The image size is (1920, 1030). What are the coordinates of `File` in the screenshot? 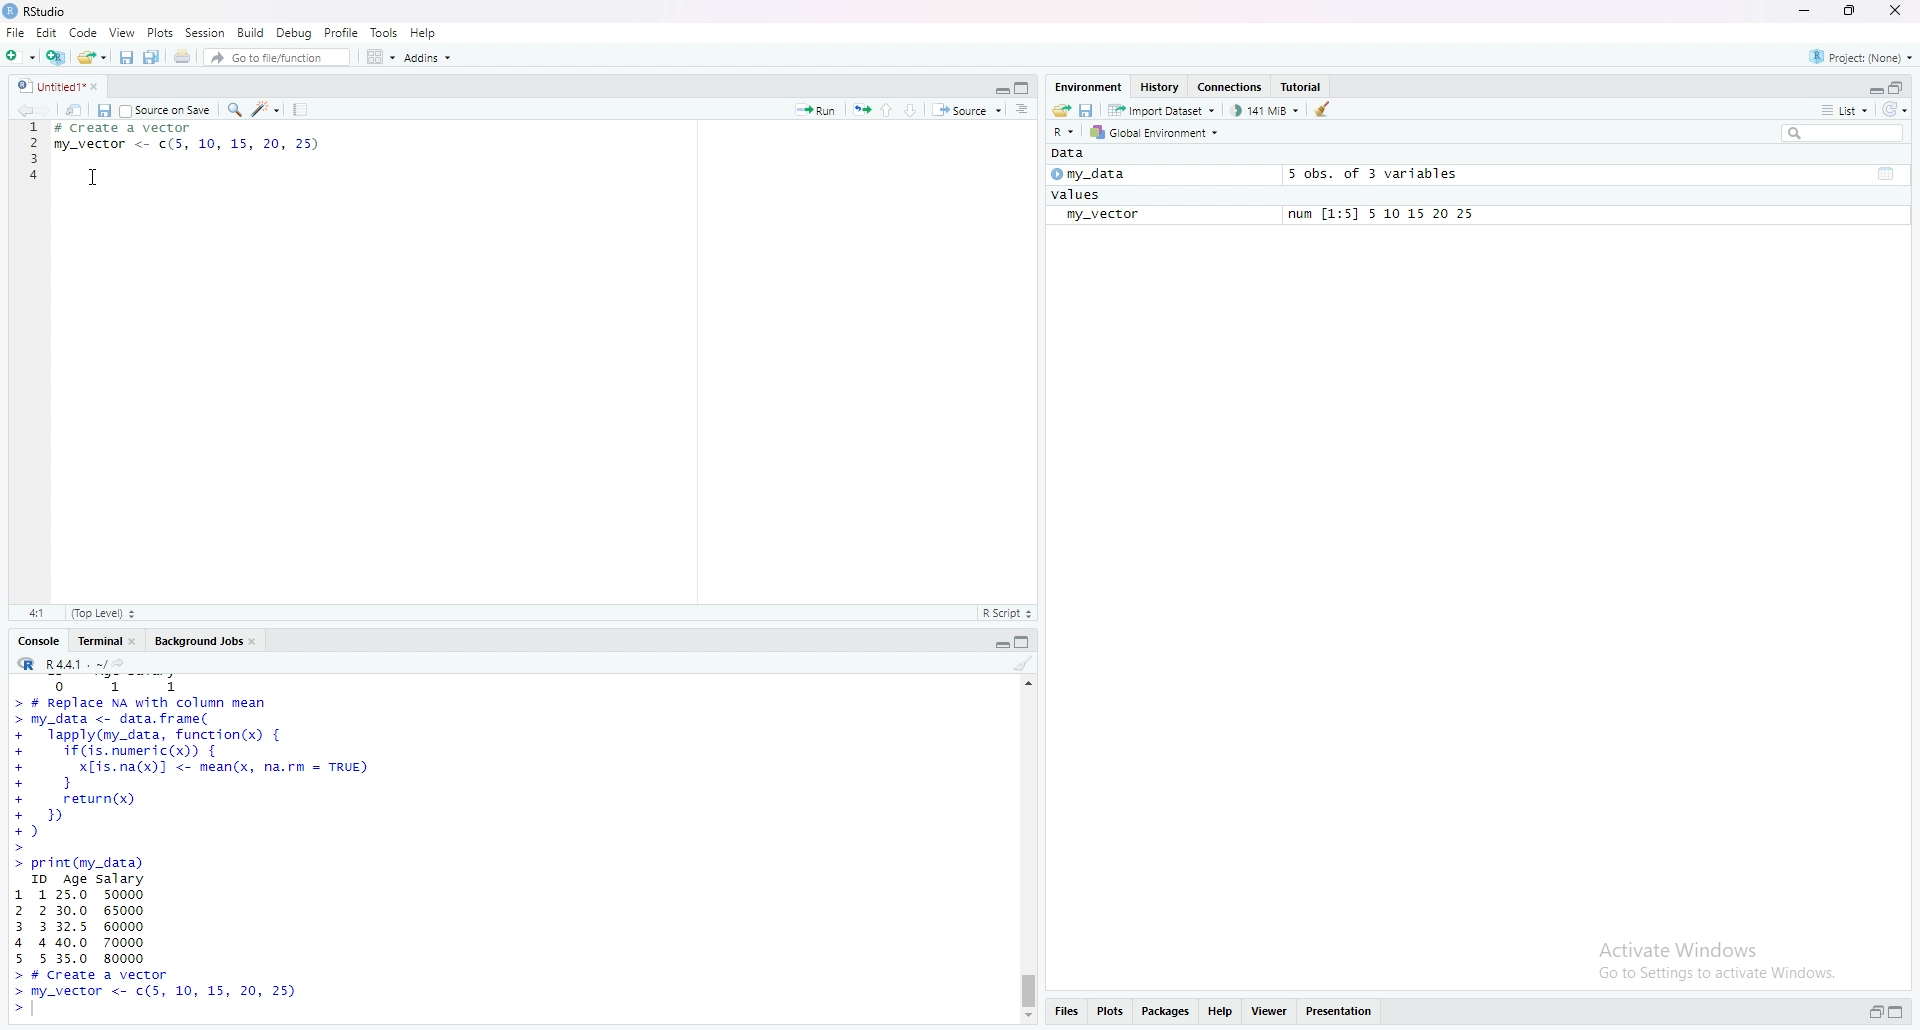 It's located at (13, 33).